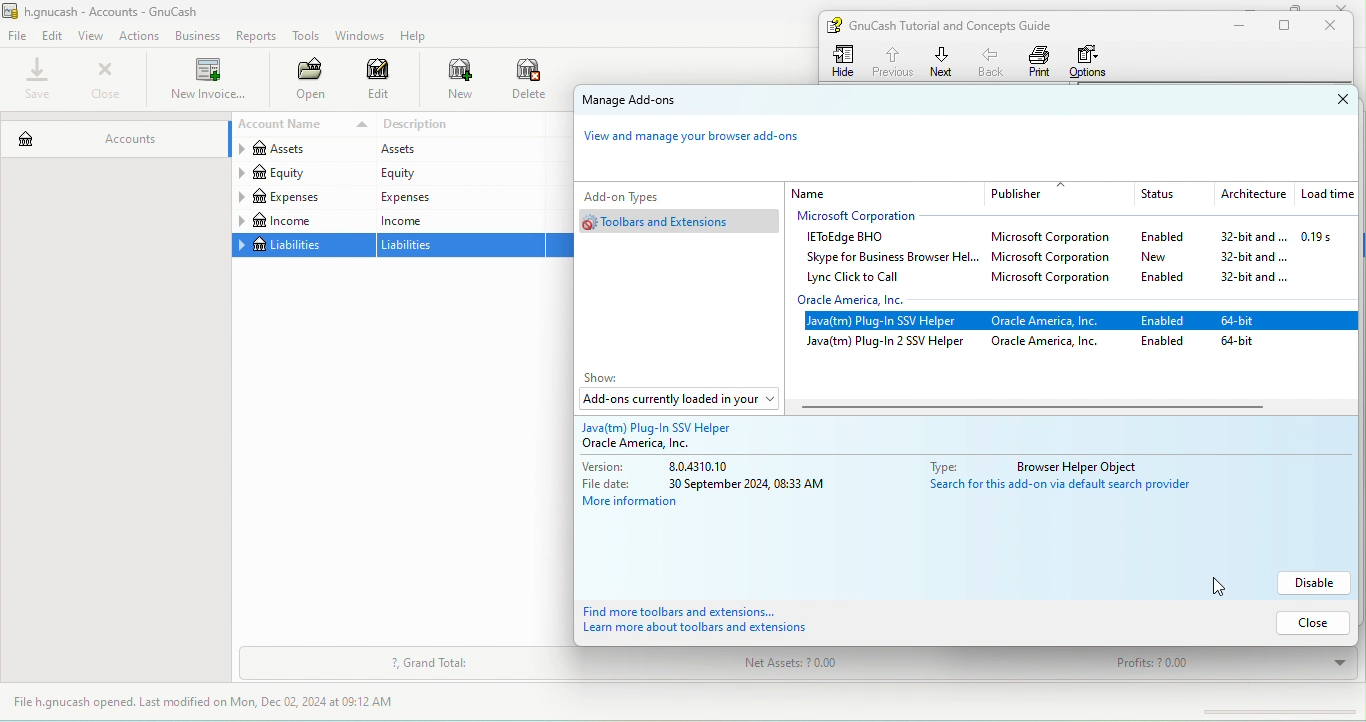 The width and height of the screenshot is (1366, 722). I want to click on enabled, so click(1162, 319).